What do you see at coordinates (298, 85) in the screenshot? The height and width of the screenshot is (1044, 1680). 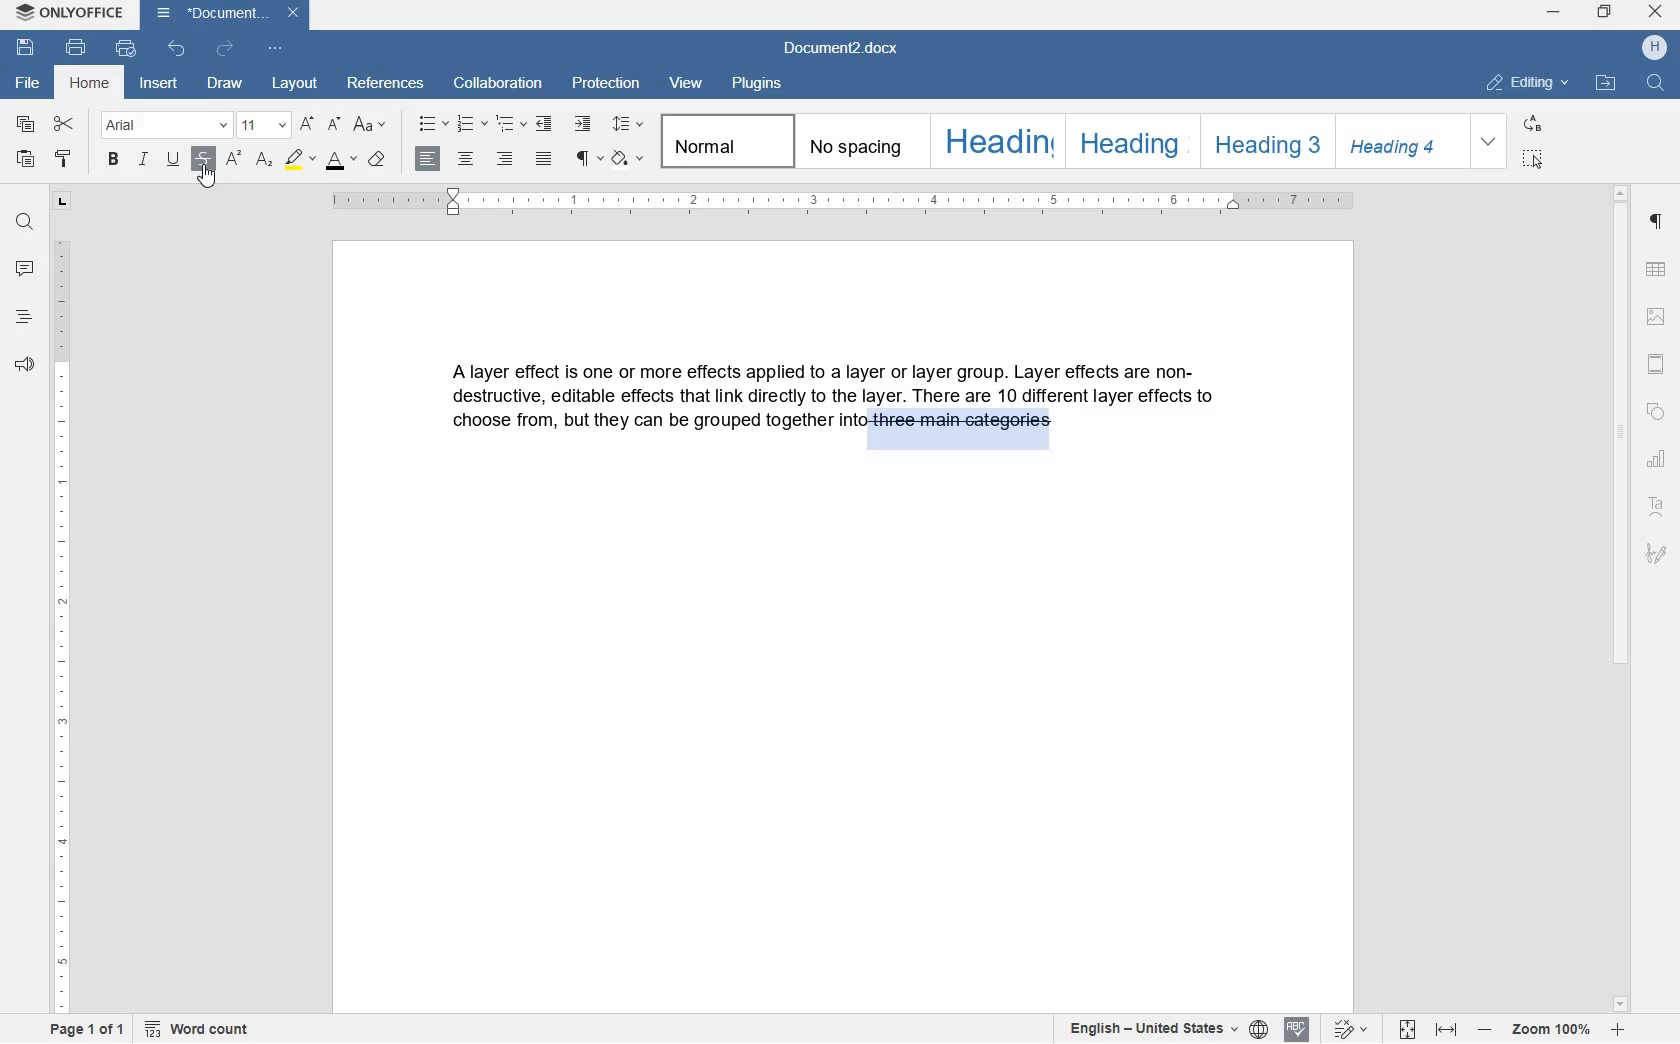 I see `layout` at bounding box center [298, 85].